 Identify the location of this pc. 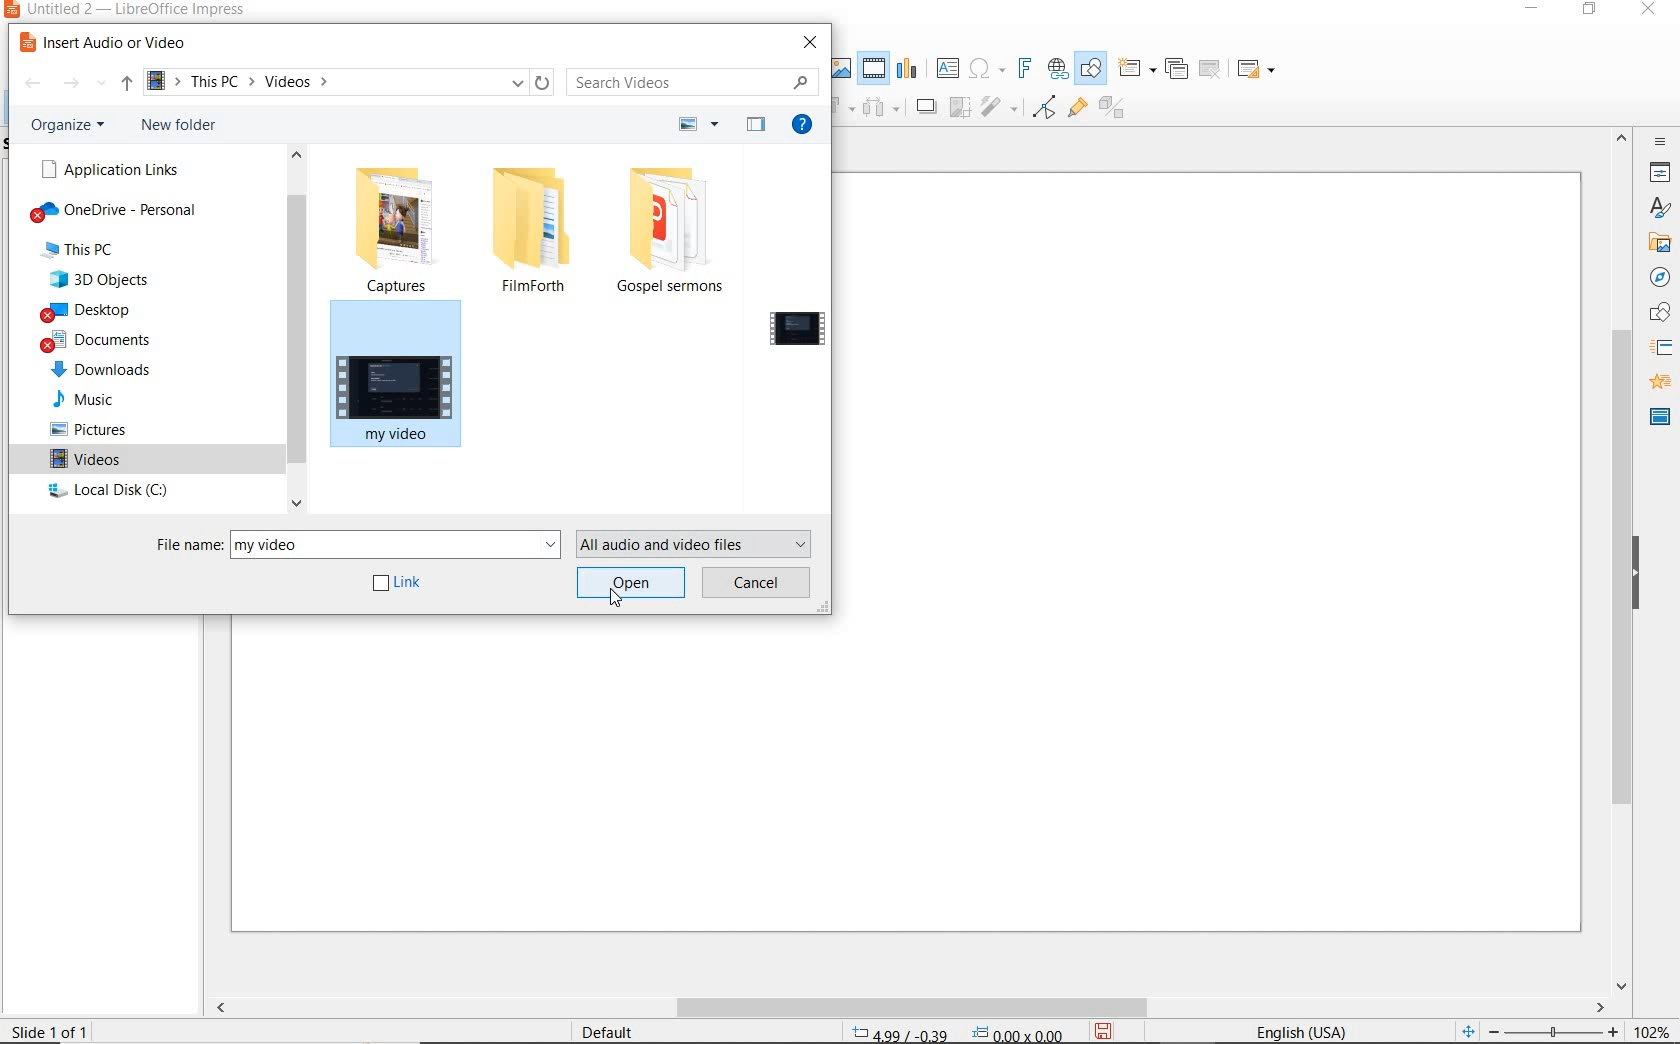
(79, 249).